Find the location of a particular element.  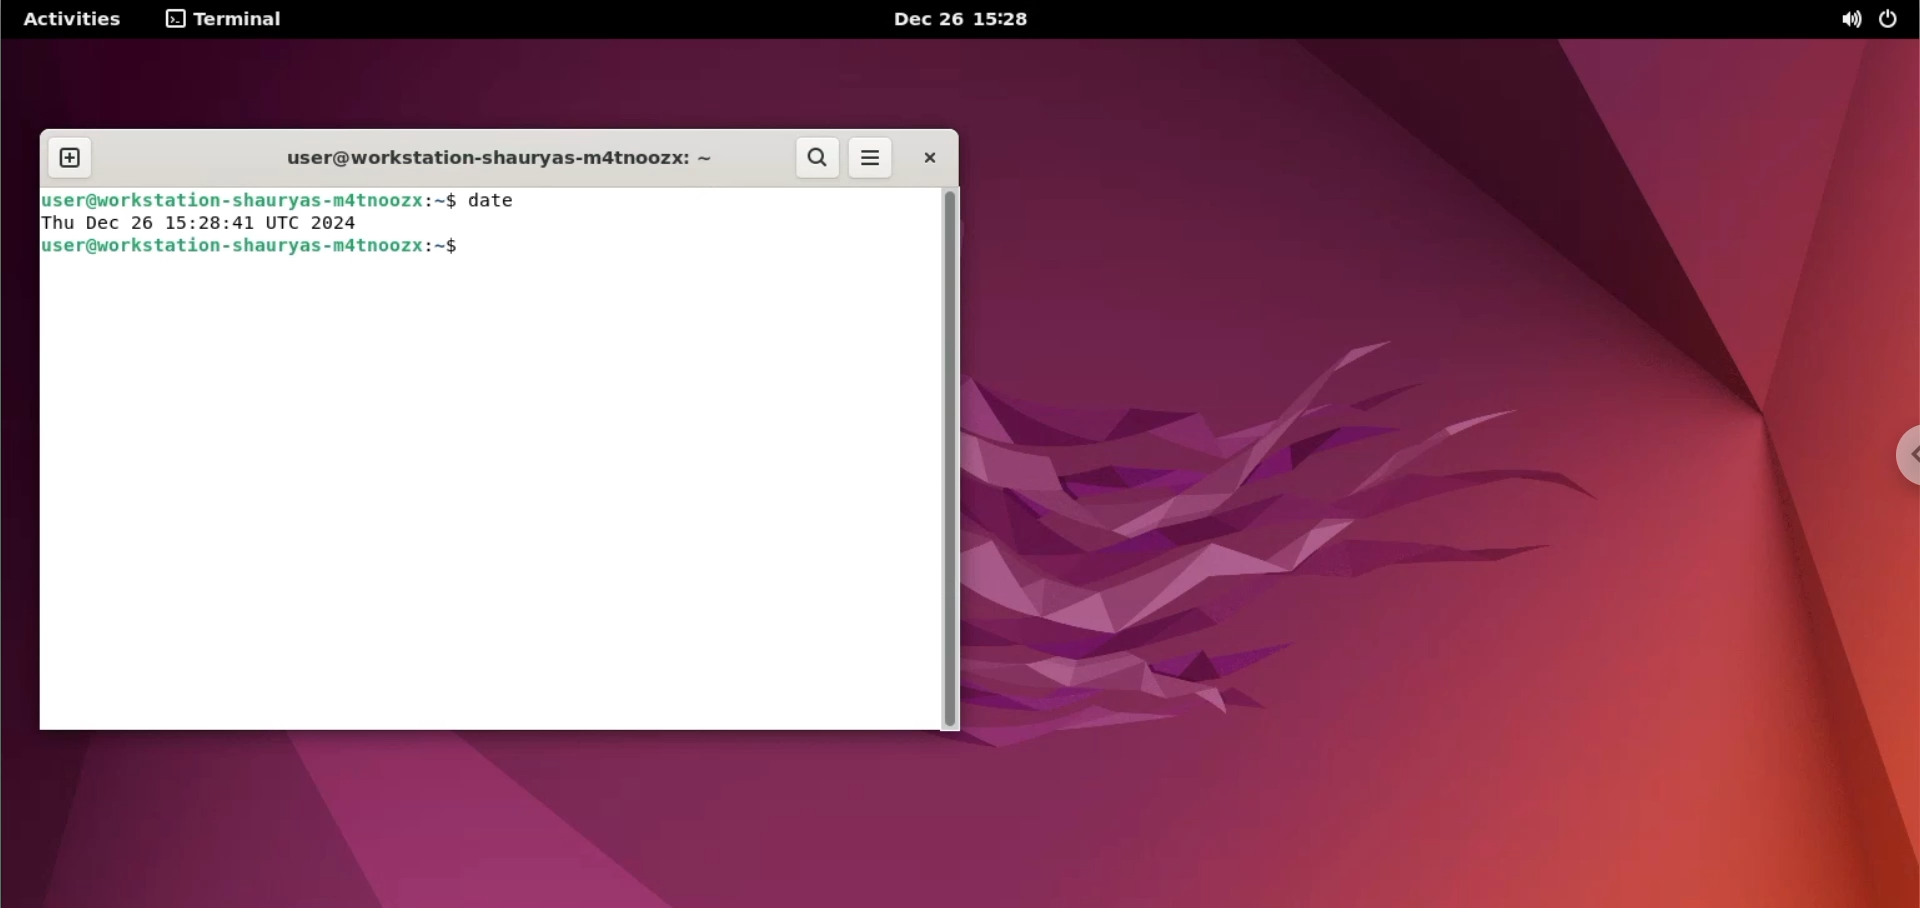

15:28:41 is located at coordinates (212, 223).